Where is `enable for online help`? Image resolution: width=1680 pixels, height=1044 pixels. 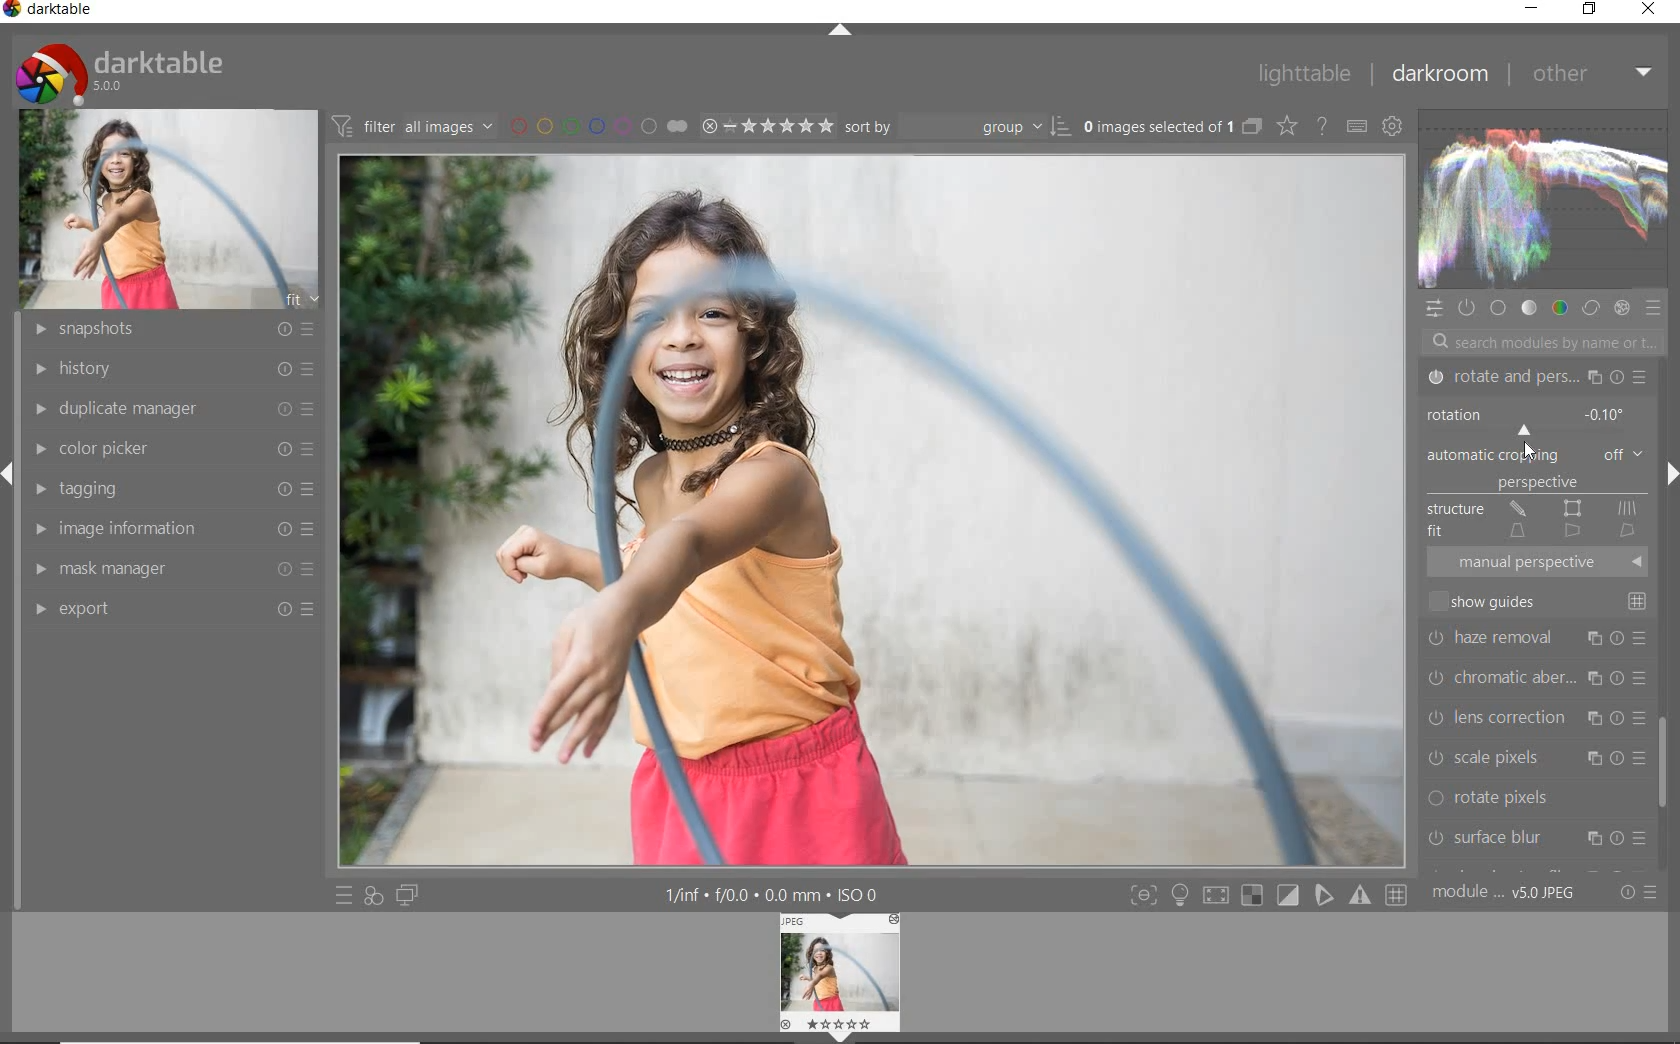
enable for online help is located at coordinates (1322, 126).